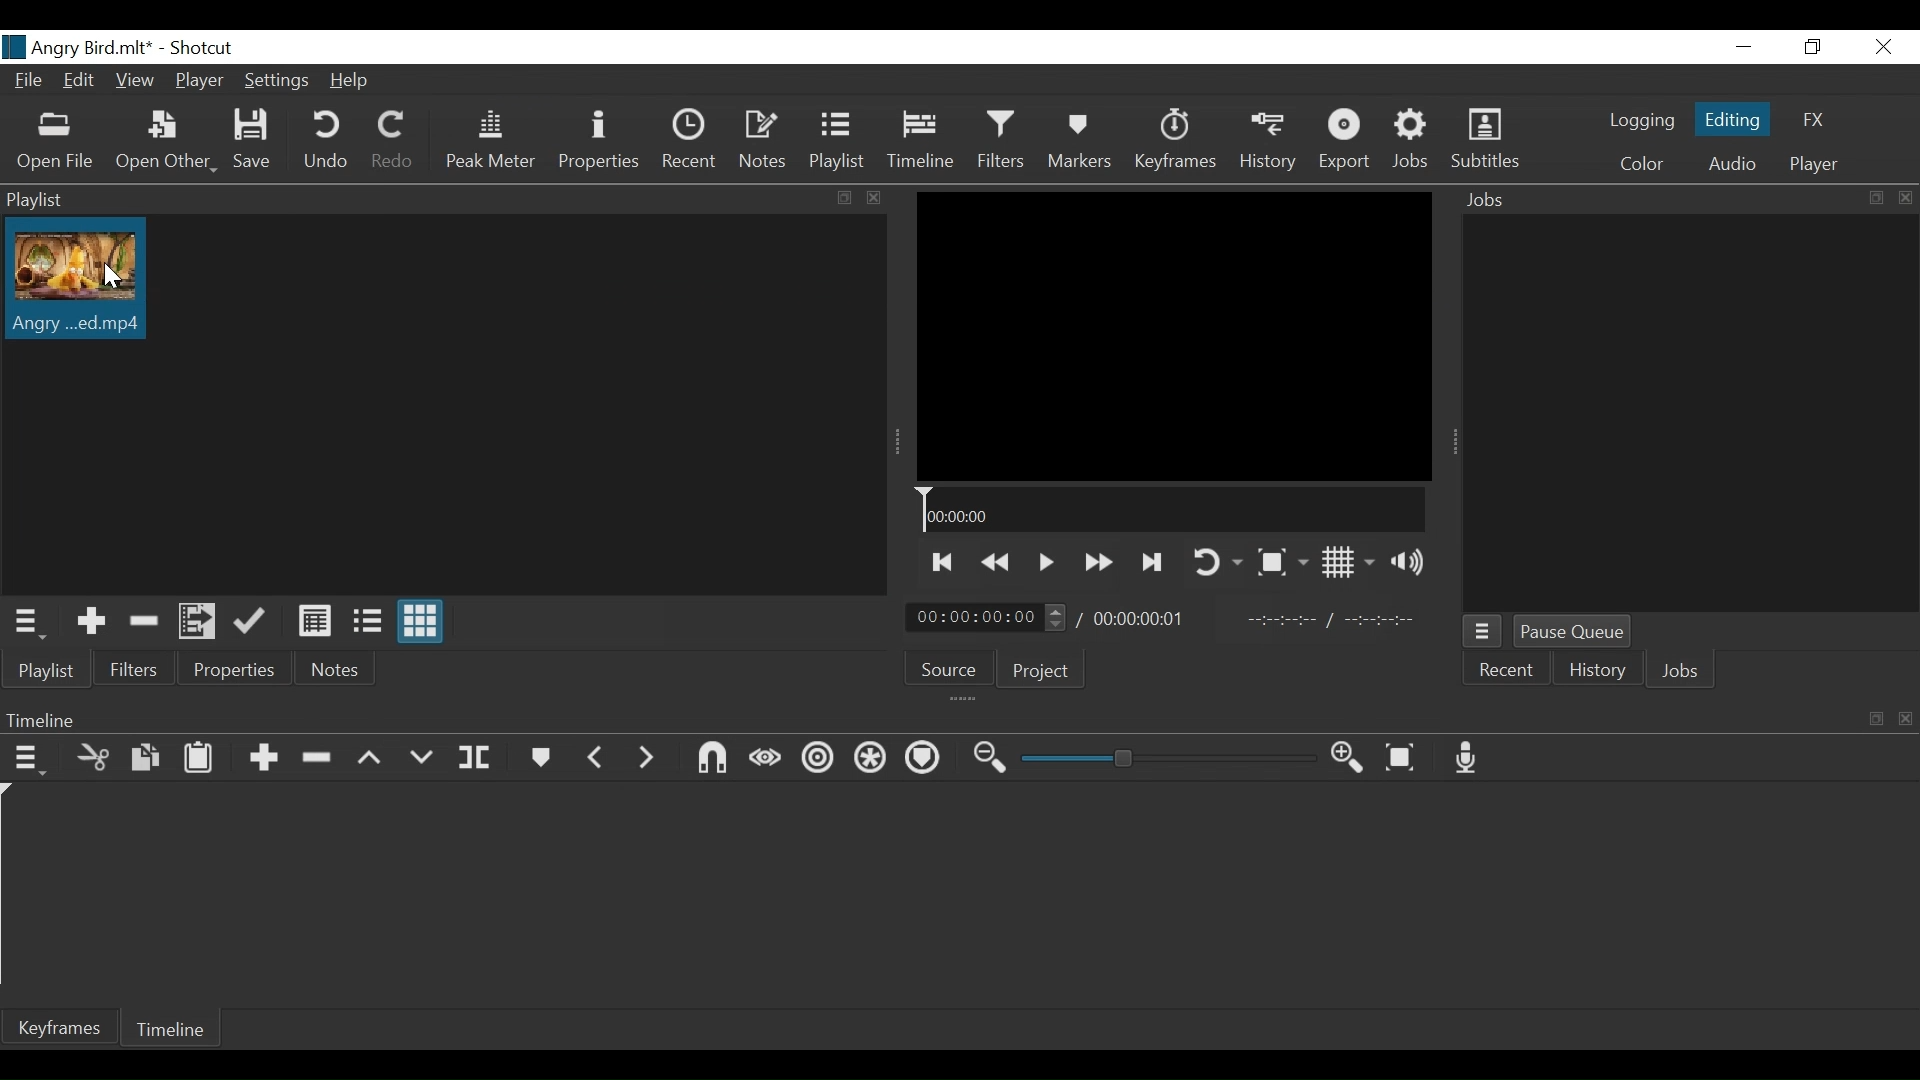 The width and height of the screenshot is (1920, 1080). I want to click on Jobs, so click(1682, 672).